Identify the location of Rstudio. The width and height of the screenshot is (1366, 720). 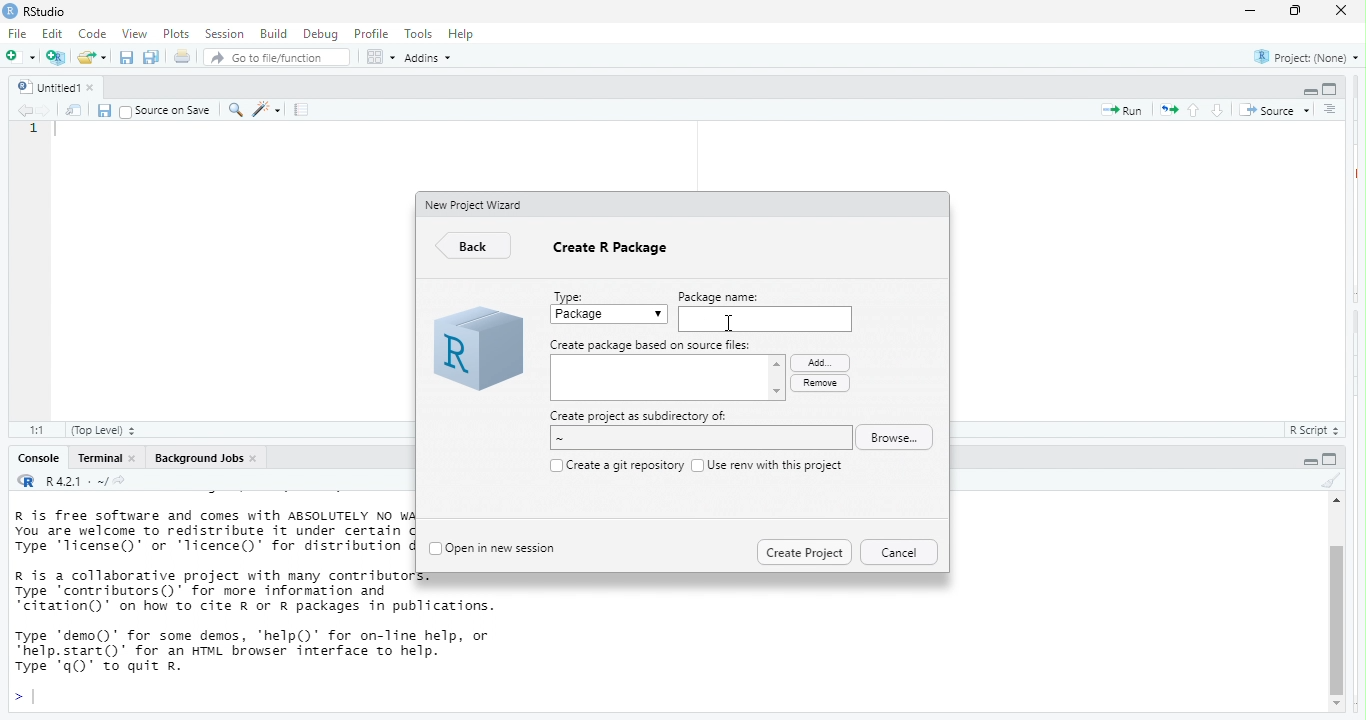
(46, 11).